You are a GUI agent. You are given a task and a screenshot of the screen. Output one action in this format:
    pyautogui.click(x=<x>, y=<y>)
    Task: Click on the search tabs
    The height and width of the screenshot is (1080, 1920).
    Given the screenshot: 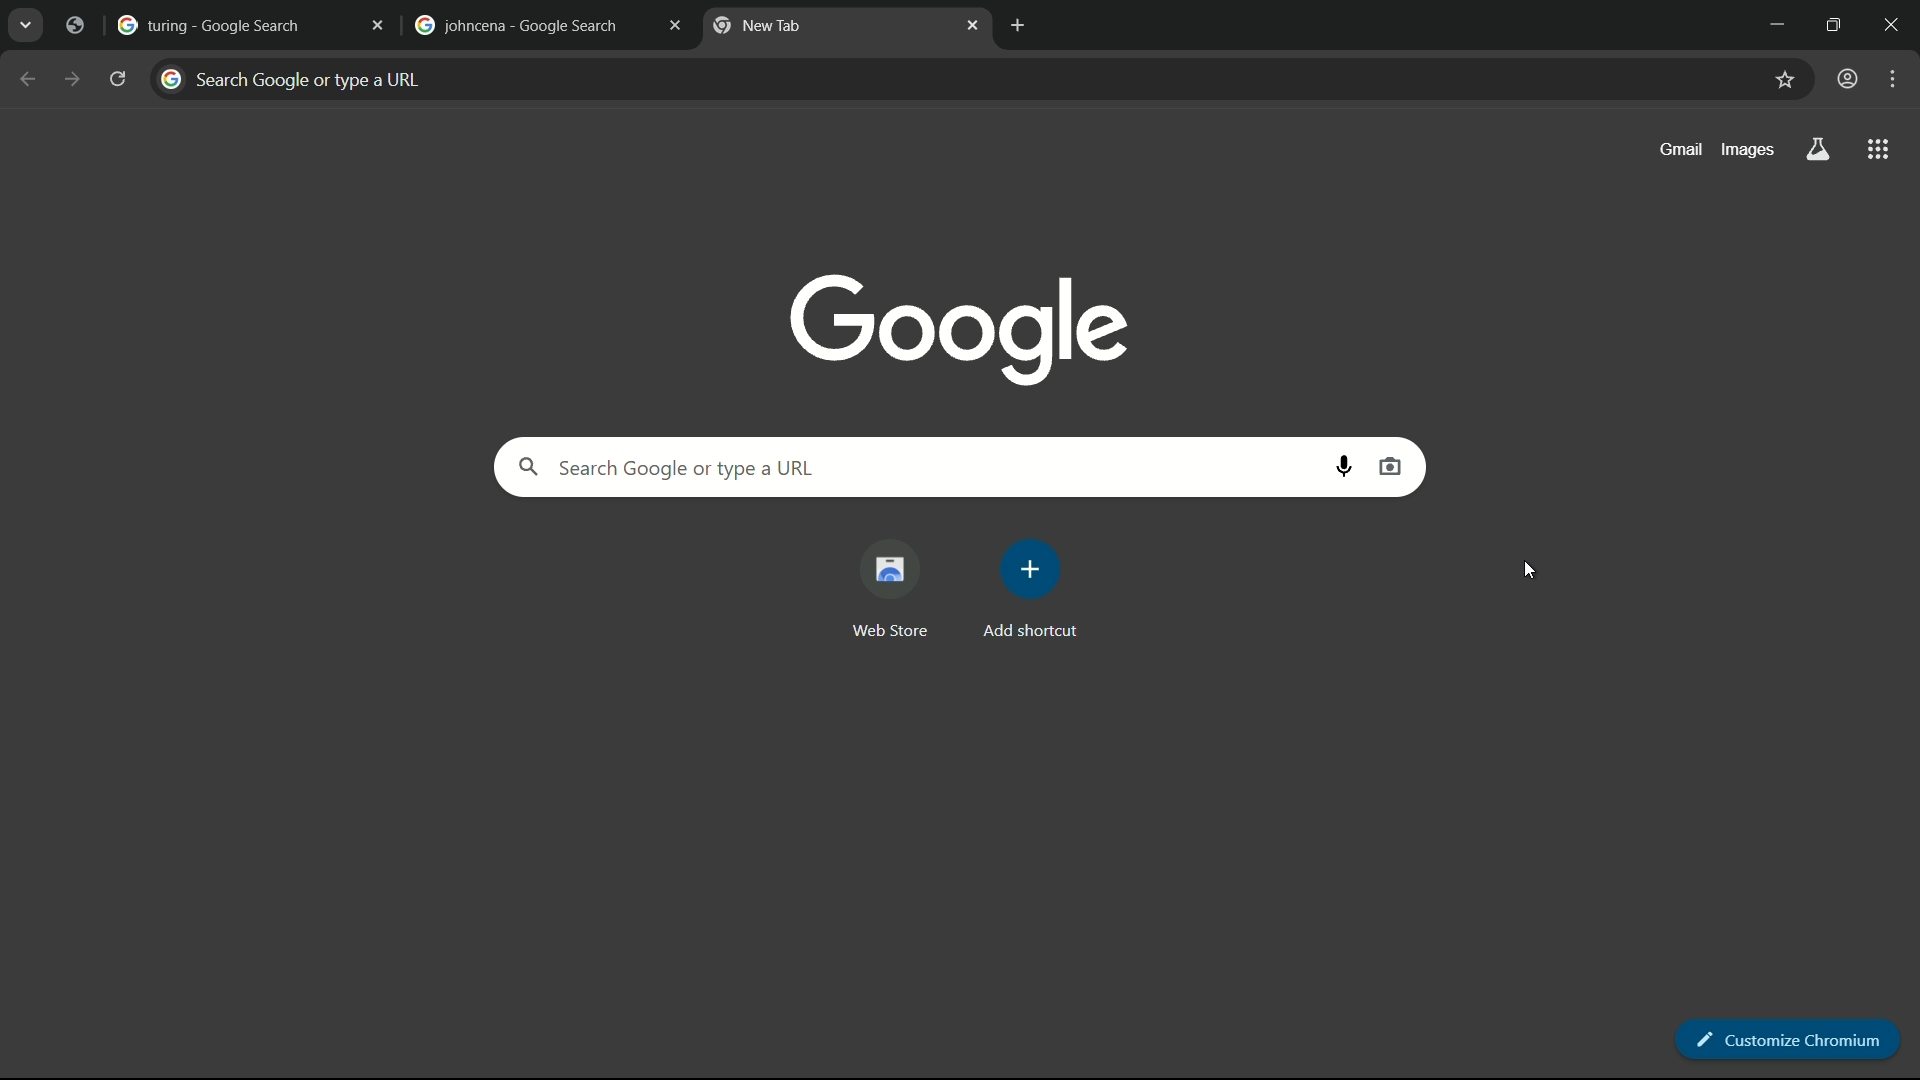 What is the action you would take?
    pyautogui.click(x=28, y=25)
    